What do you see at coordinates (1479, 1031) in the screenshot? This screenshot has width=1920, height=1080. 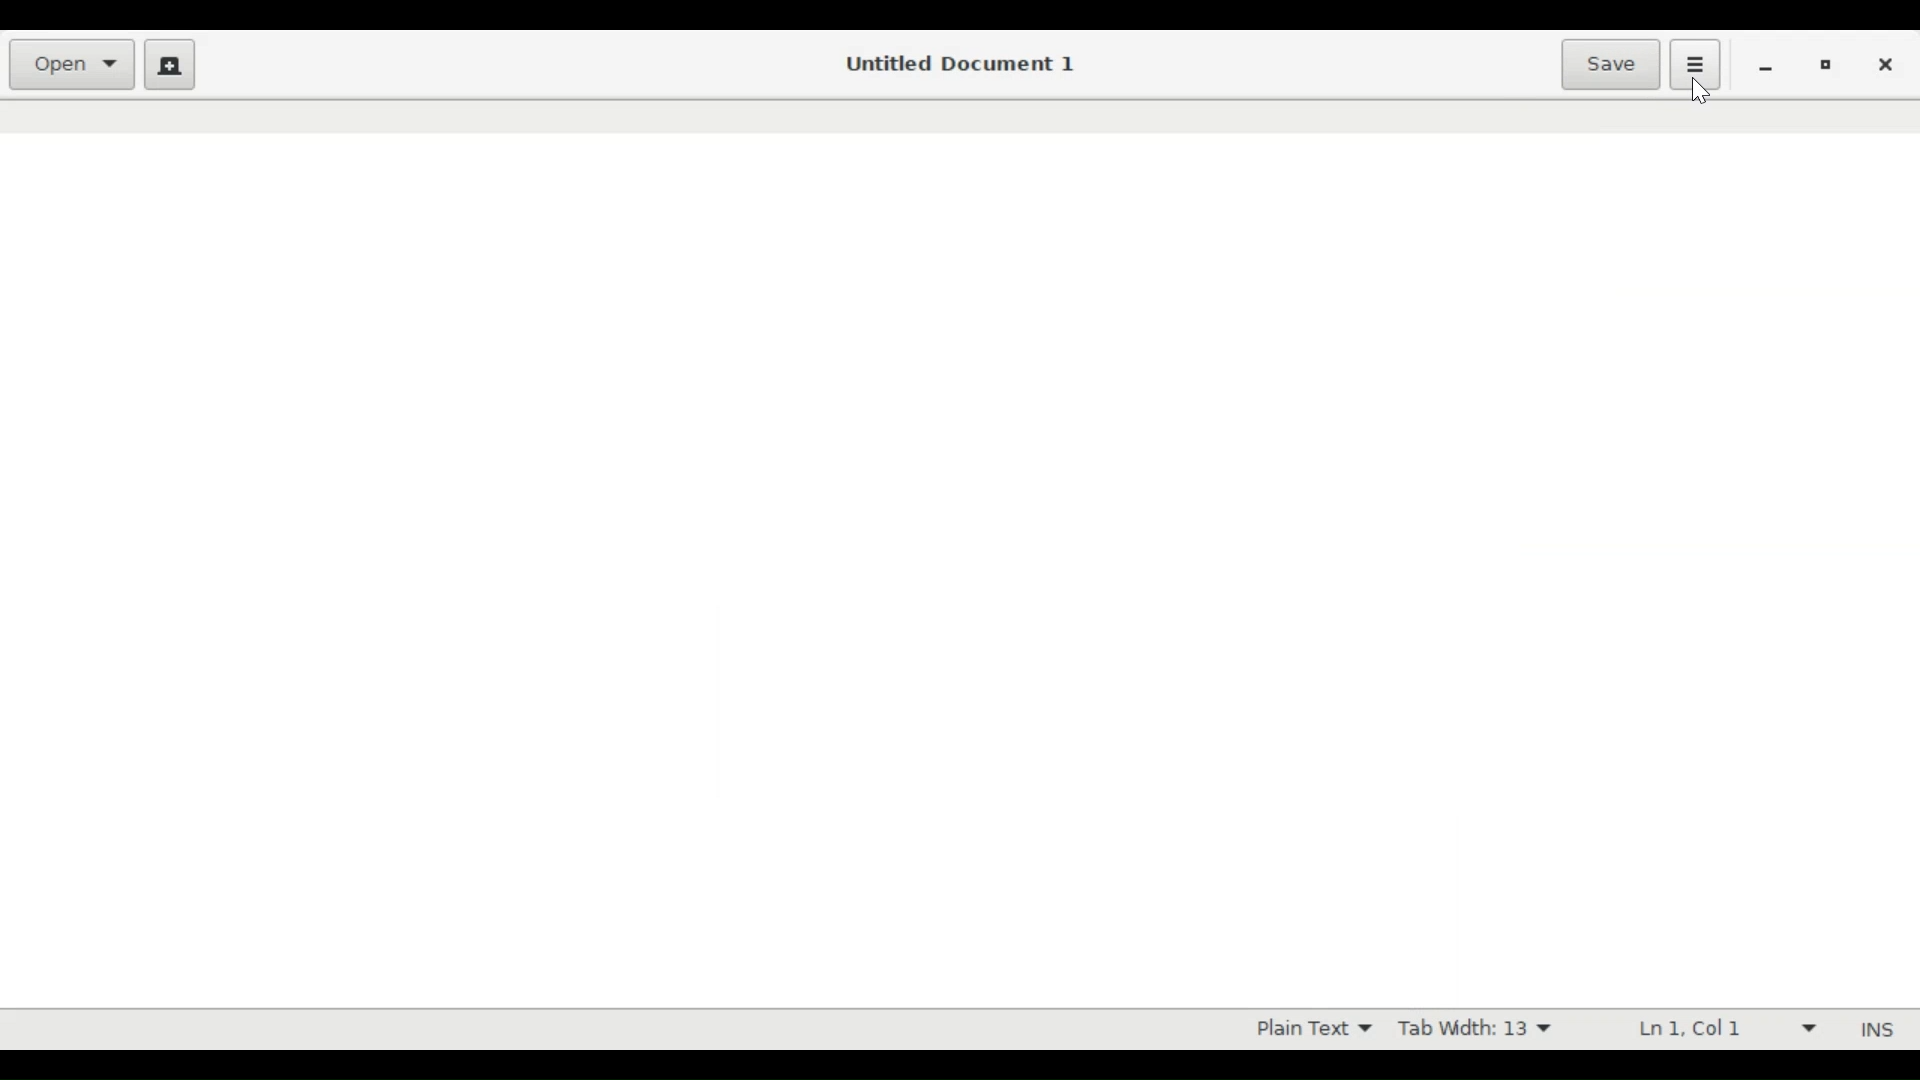 I see `Tab Width 13` at bounding box center [1479, 1031].